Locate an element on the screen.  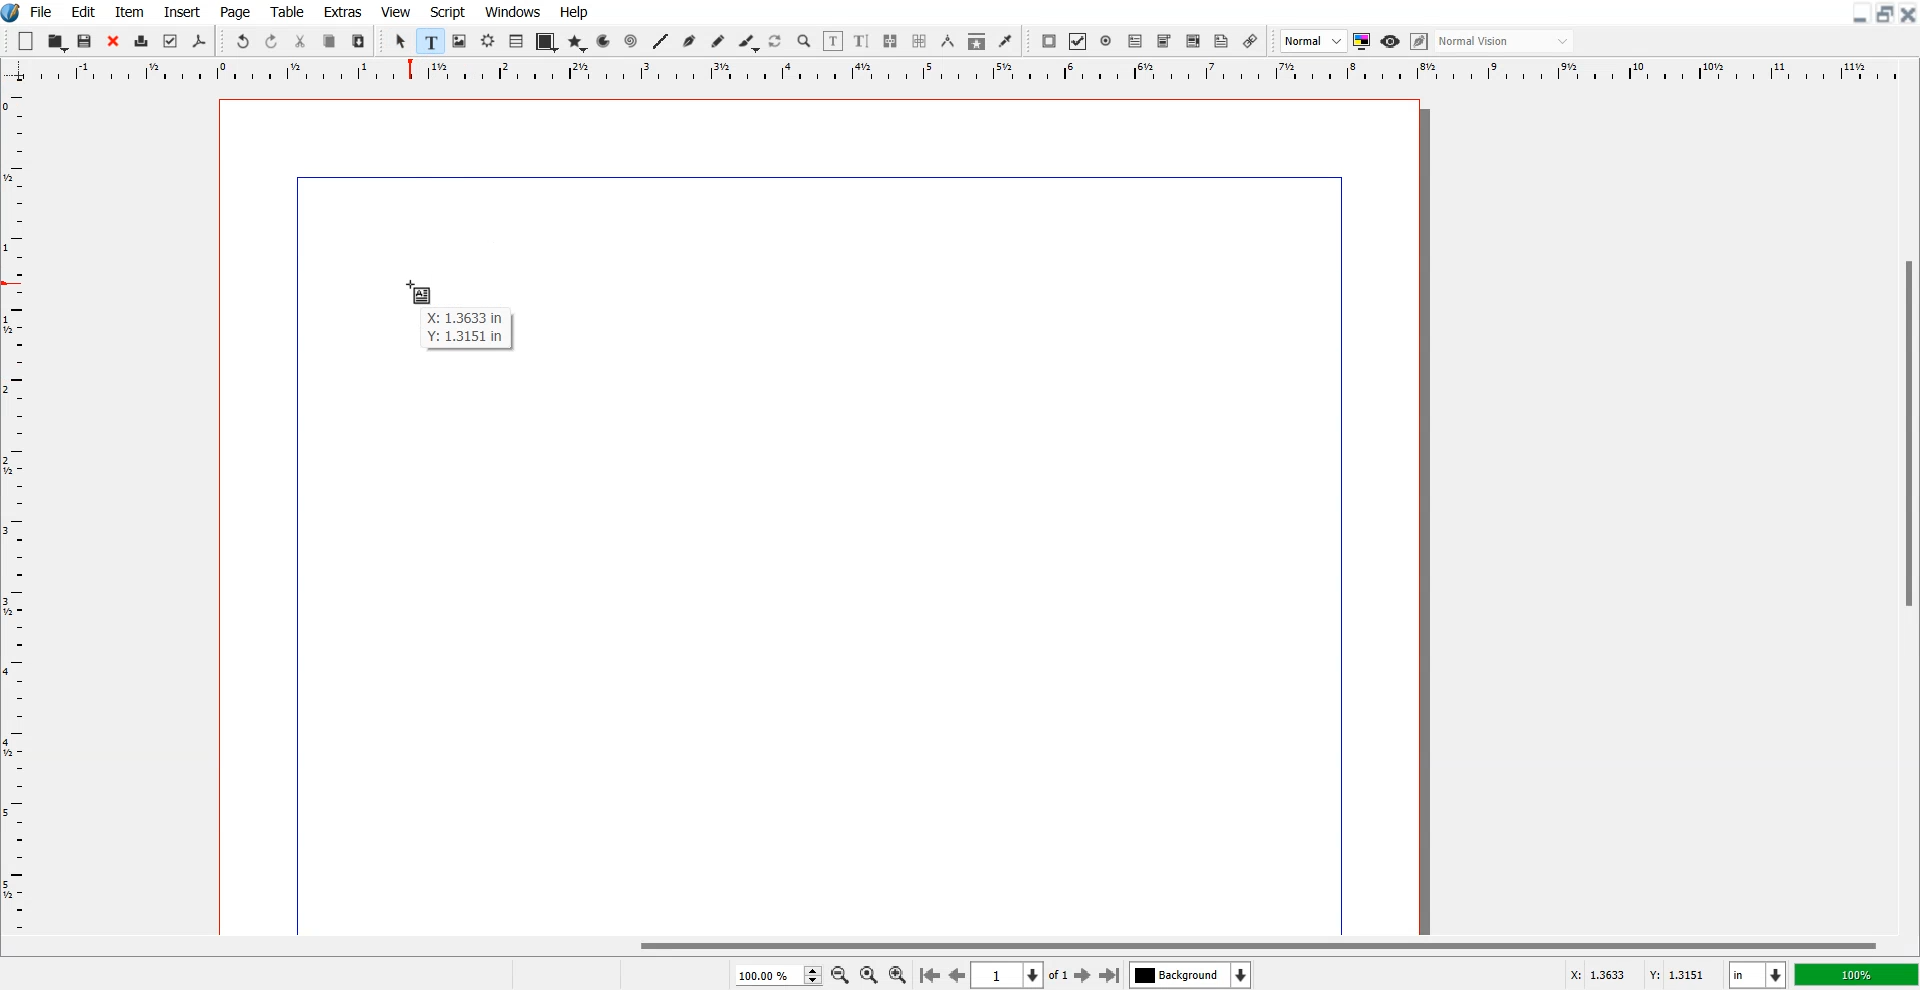
Freehand line  is located at coordinates (718, 42).